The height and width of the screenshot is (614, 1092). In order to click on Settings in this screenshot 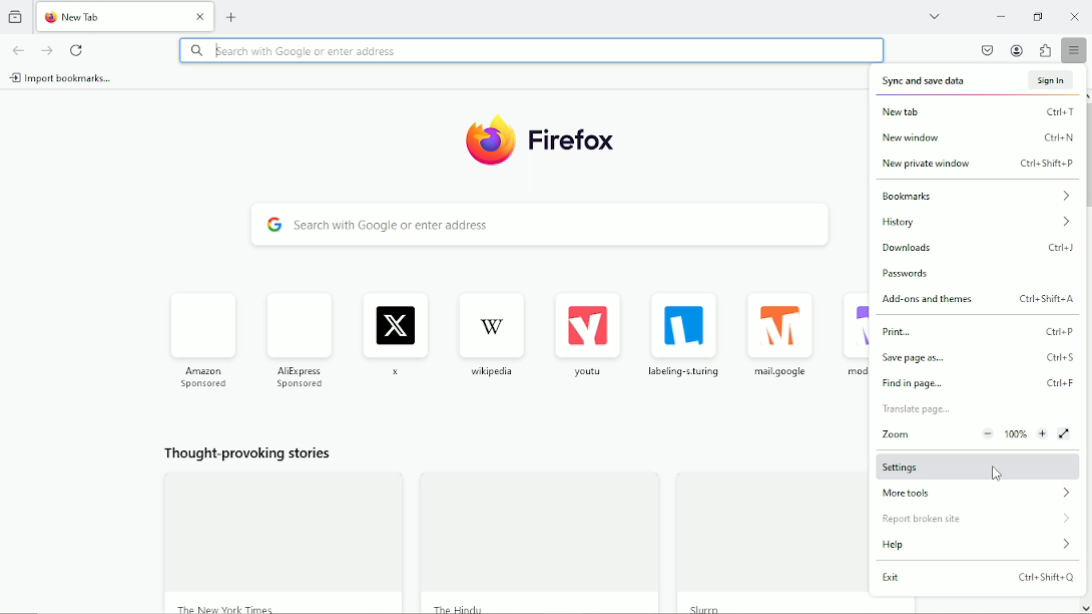, I will do `click(980, 468)`.